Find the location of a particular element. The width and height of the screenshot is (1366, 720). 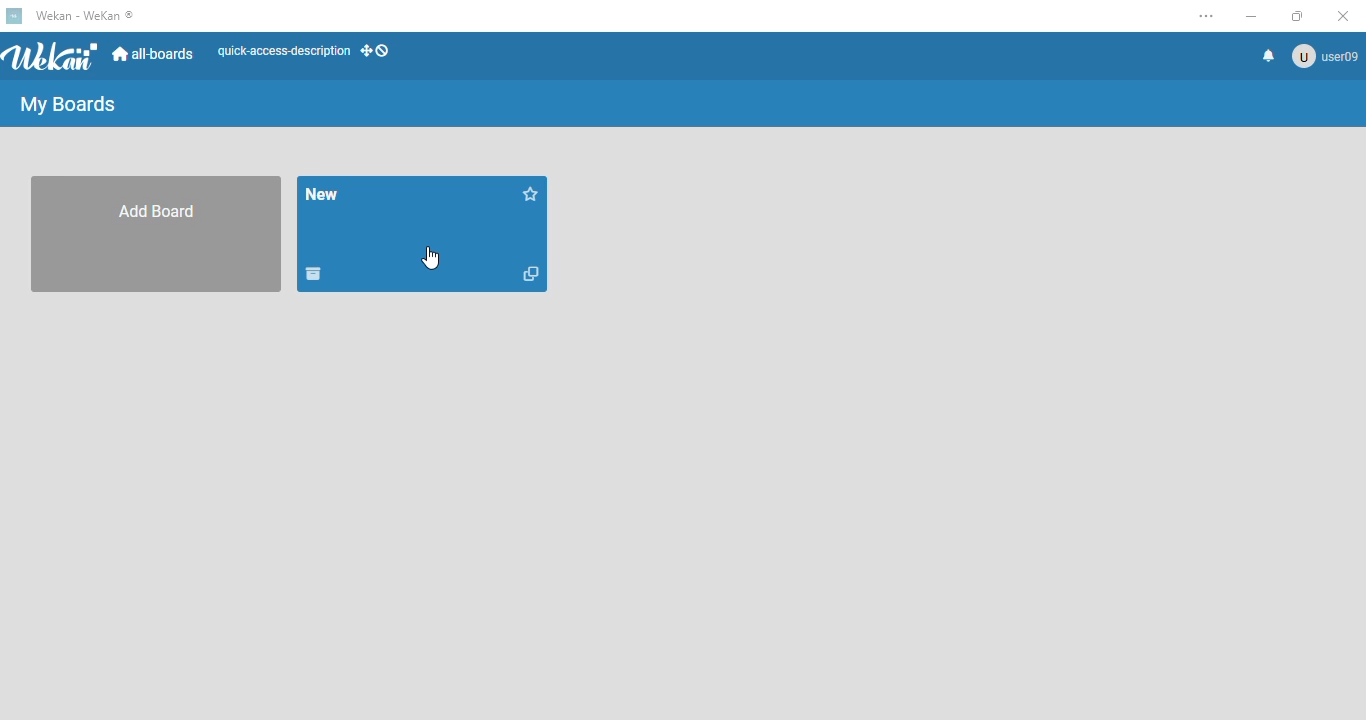

move to archive is located at coordinates (312, 274).